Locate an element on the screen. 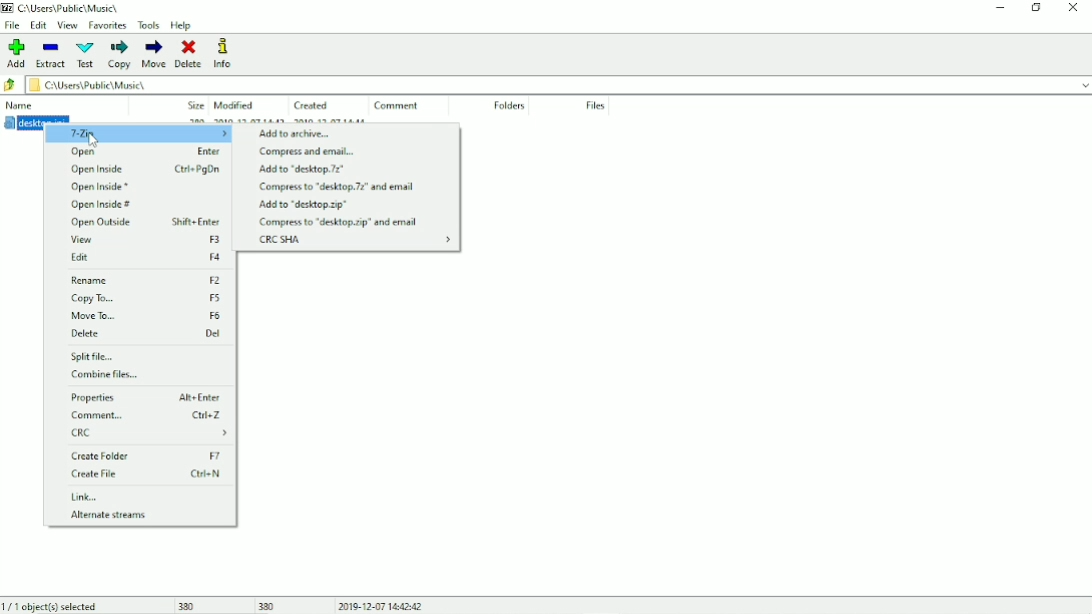 This screenshot has height=614, width=1092. Combine files is located at coordinates (108, 375).